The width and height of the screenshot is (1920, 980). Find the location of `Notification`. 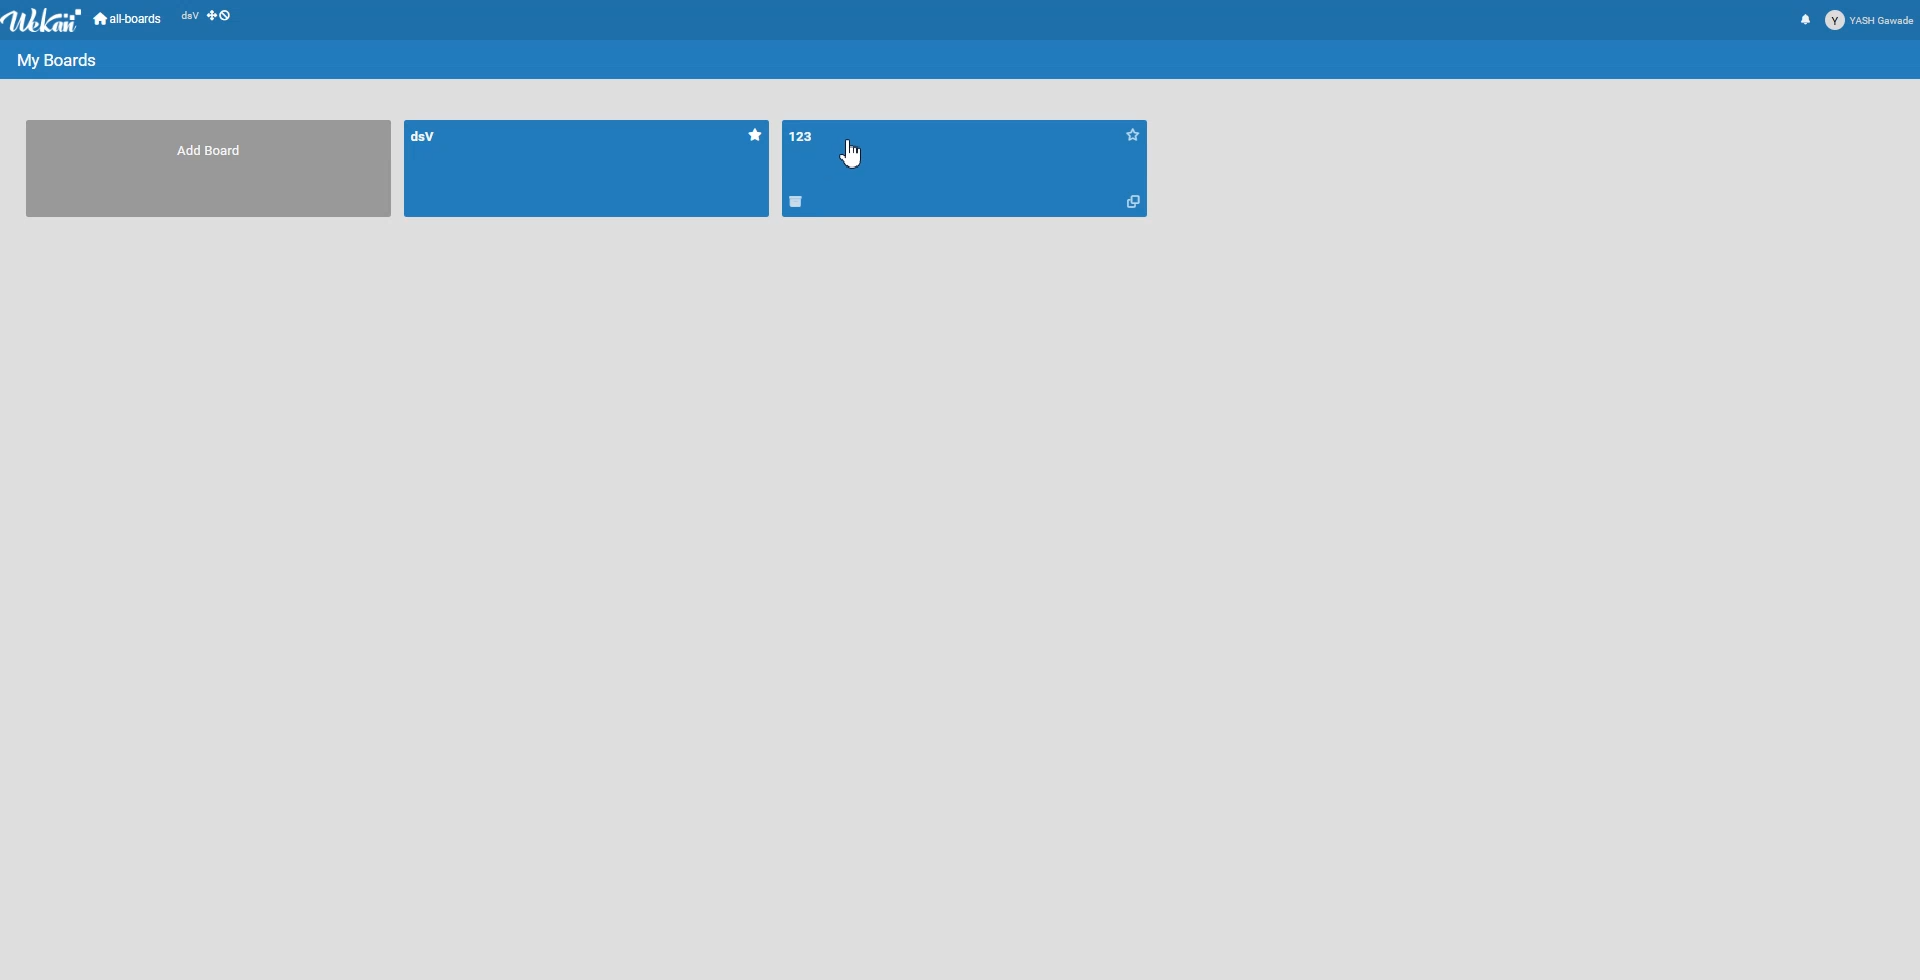

Notification is located at coordinates (1806, 20).